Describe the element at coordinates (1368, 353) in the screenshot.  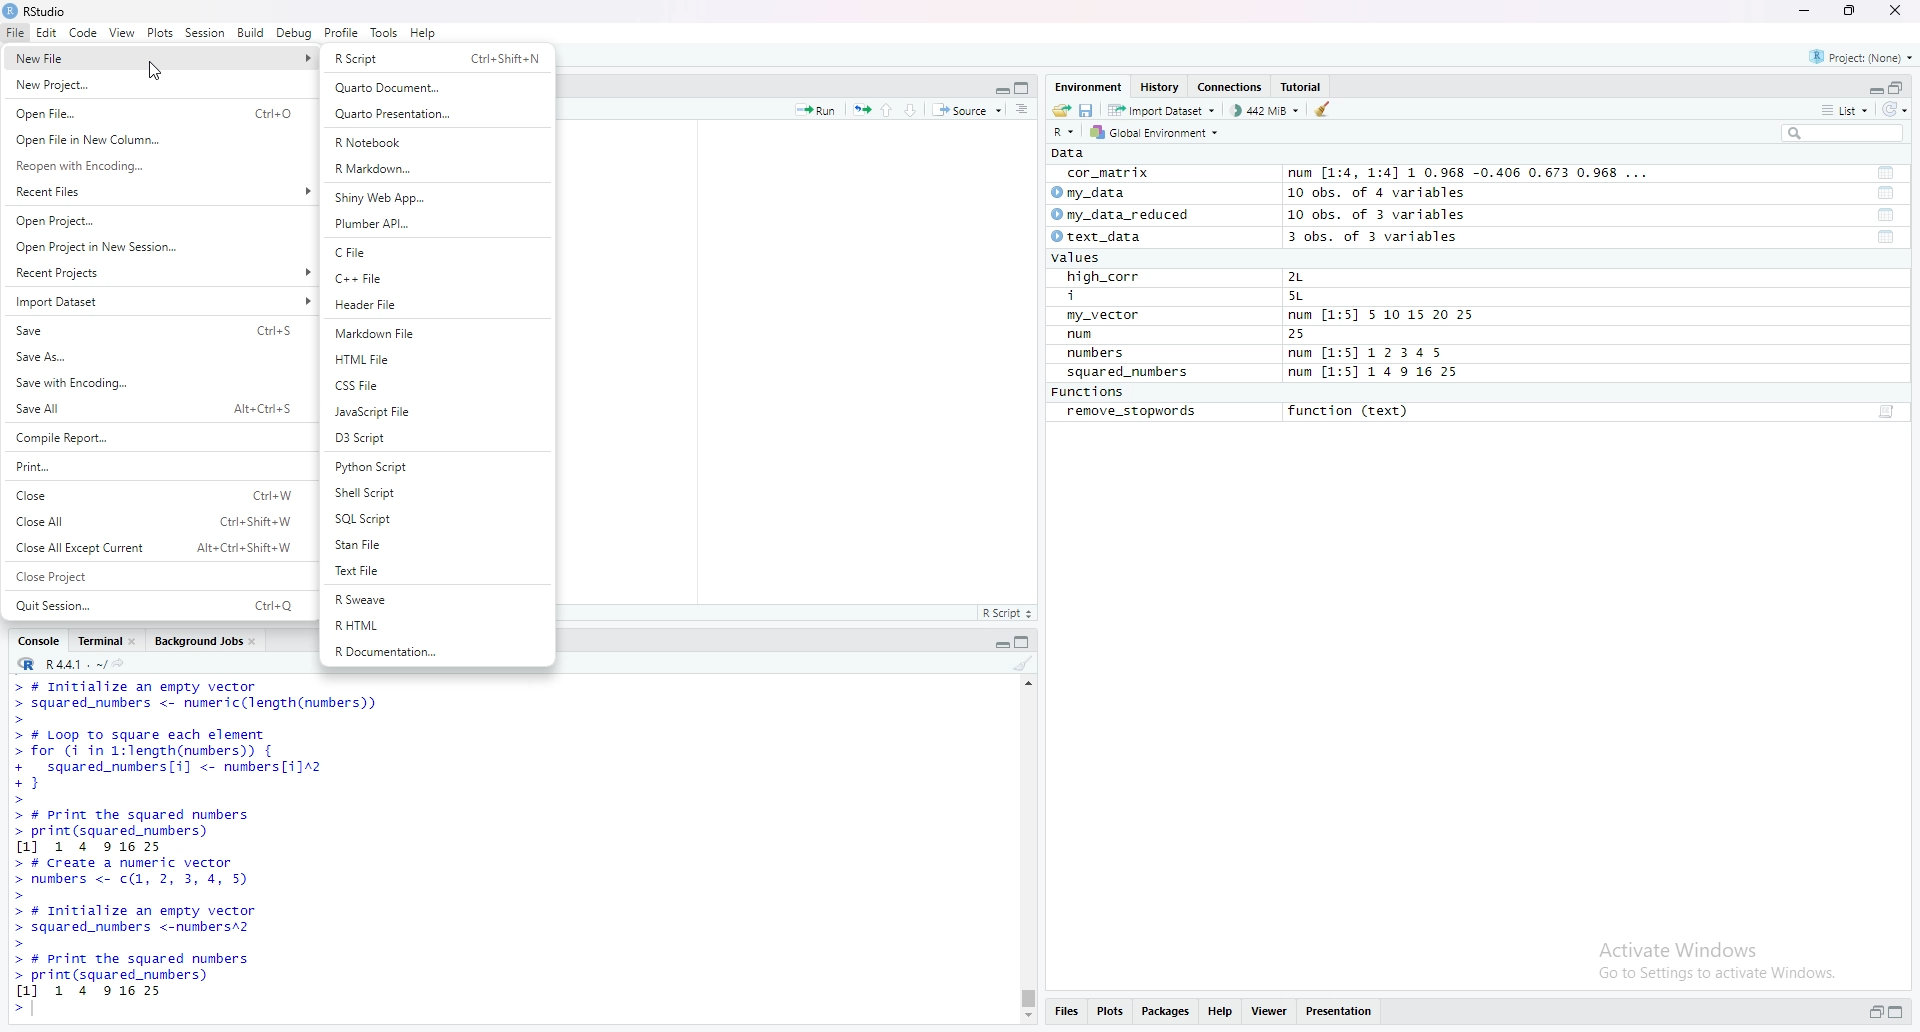
I see `num [1:5] 12345` at that location.